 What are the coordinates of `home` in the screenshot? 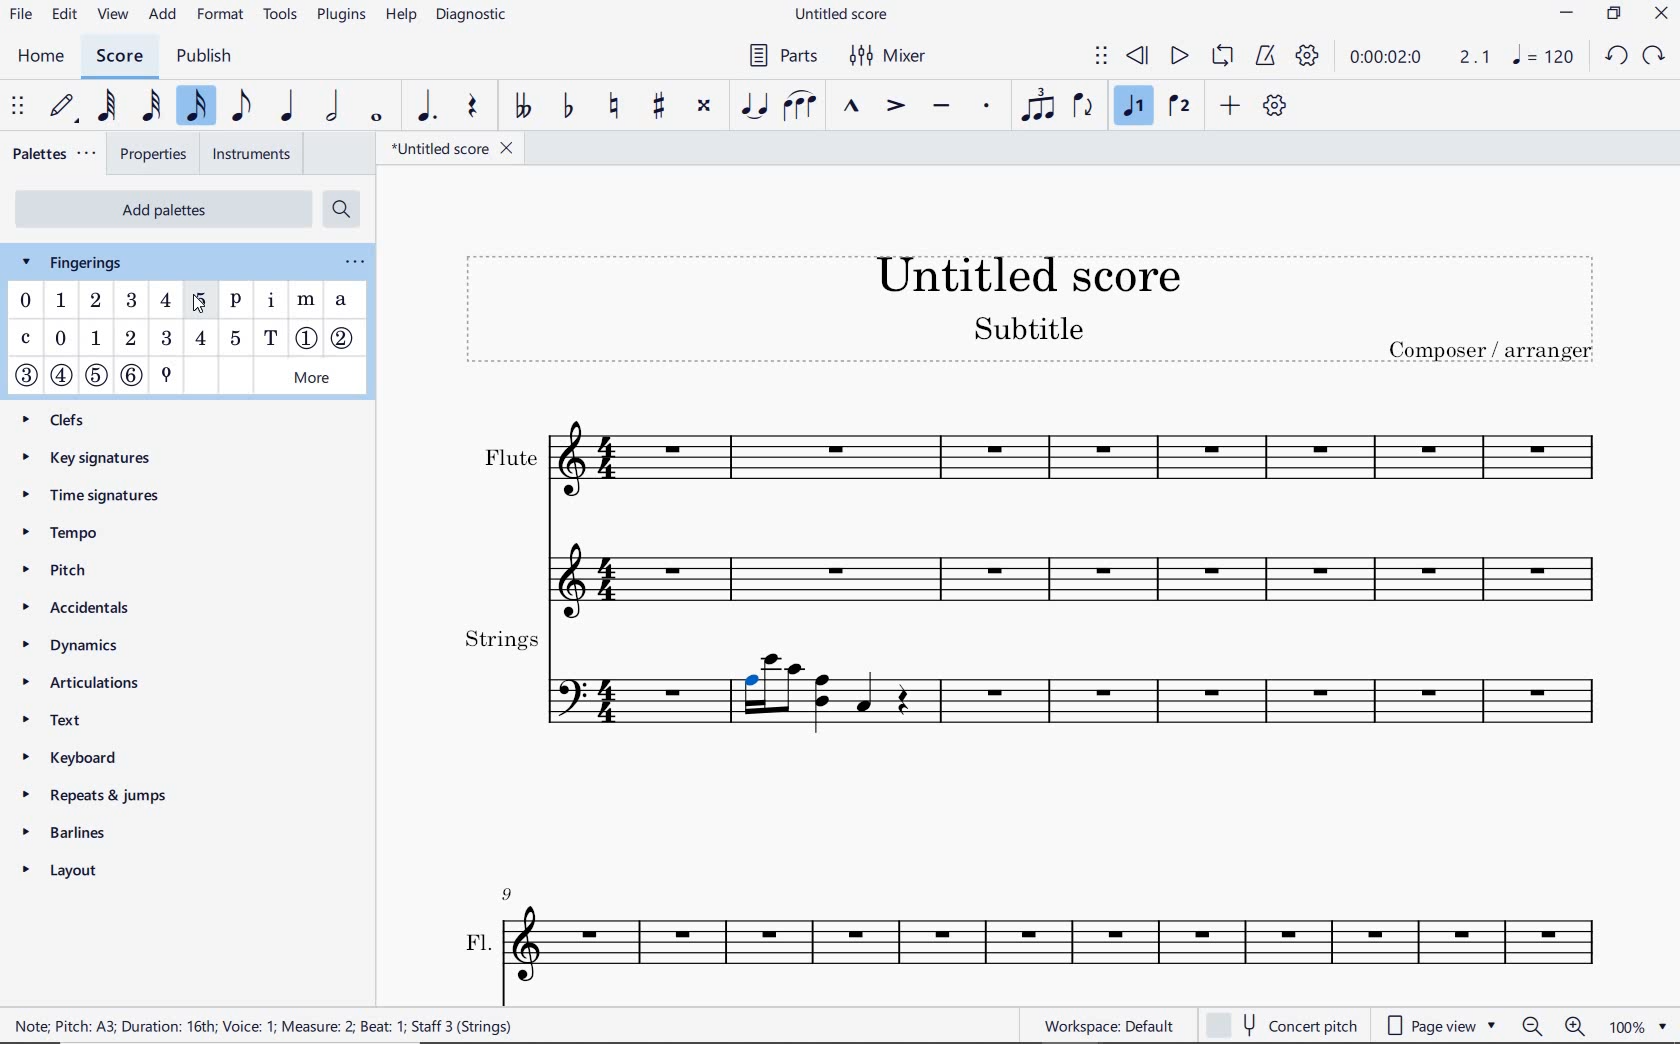 It's located at (40, 56).